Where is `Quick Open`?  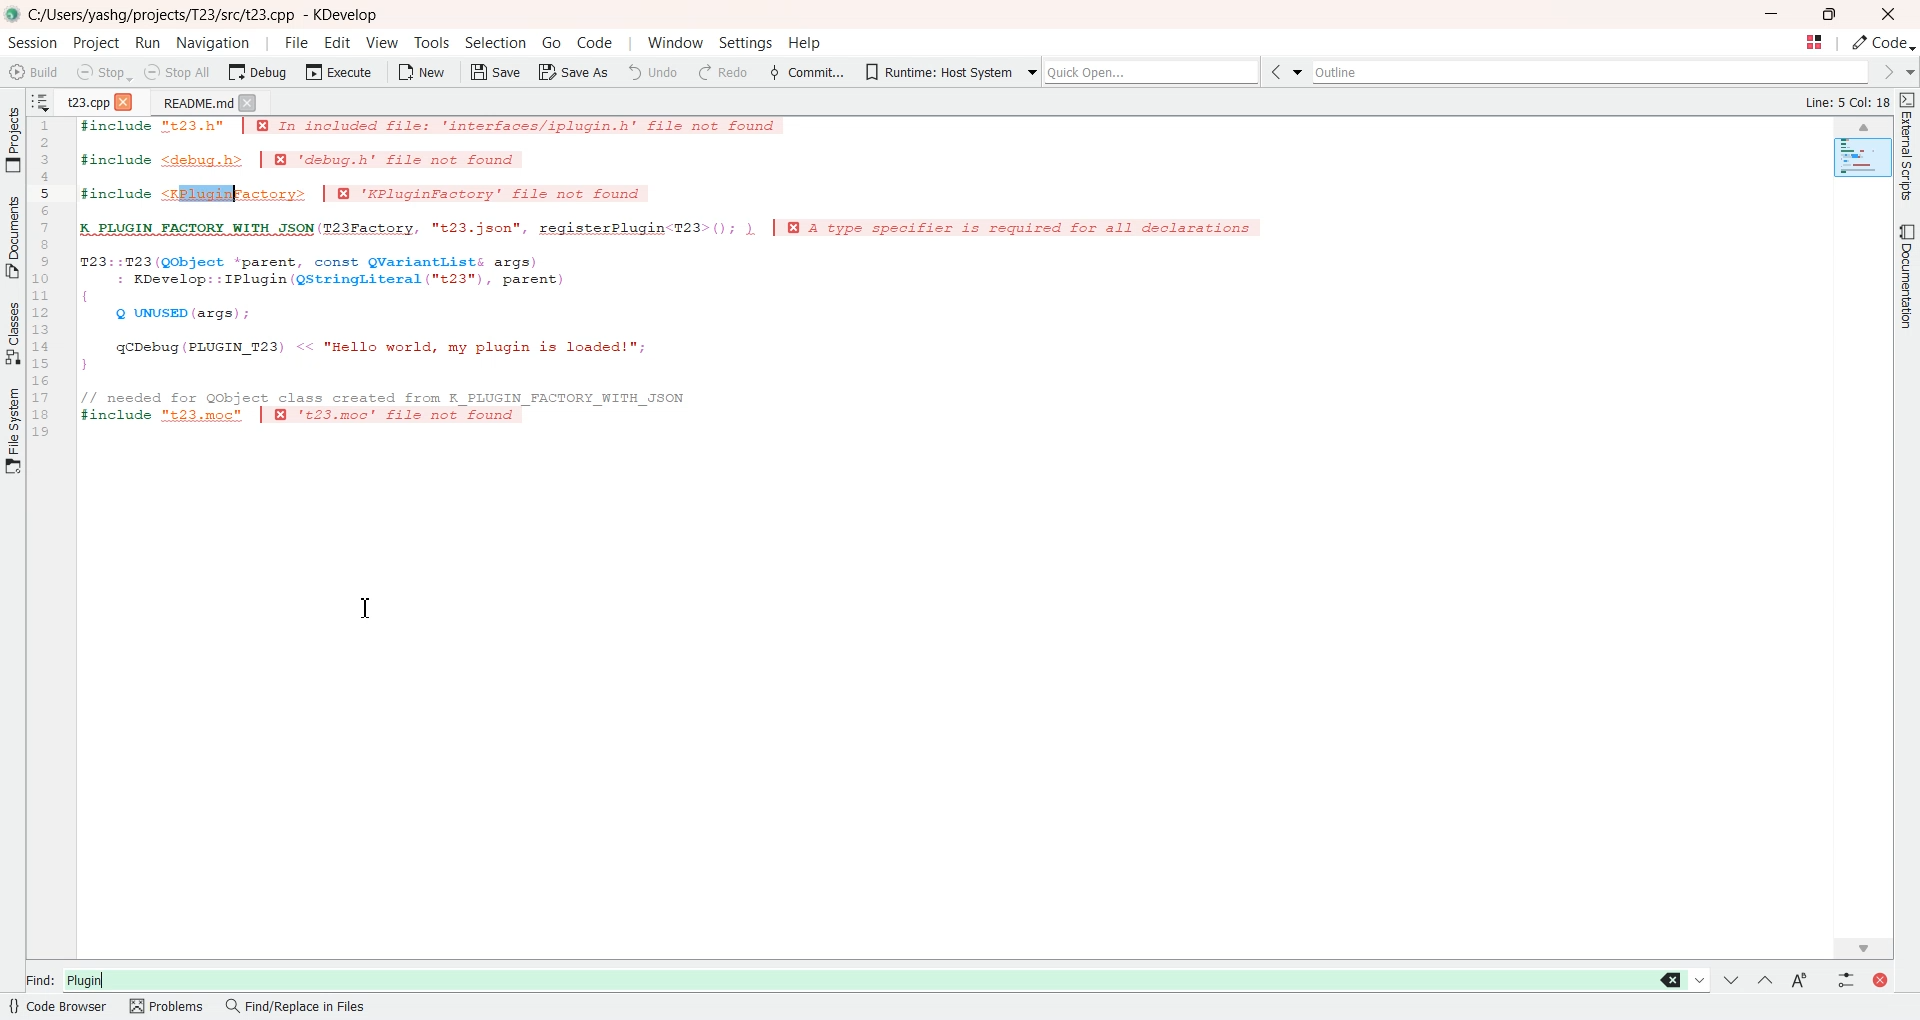
Quick Open is located at coordinates (1813, 43).